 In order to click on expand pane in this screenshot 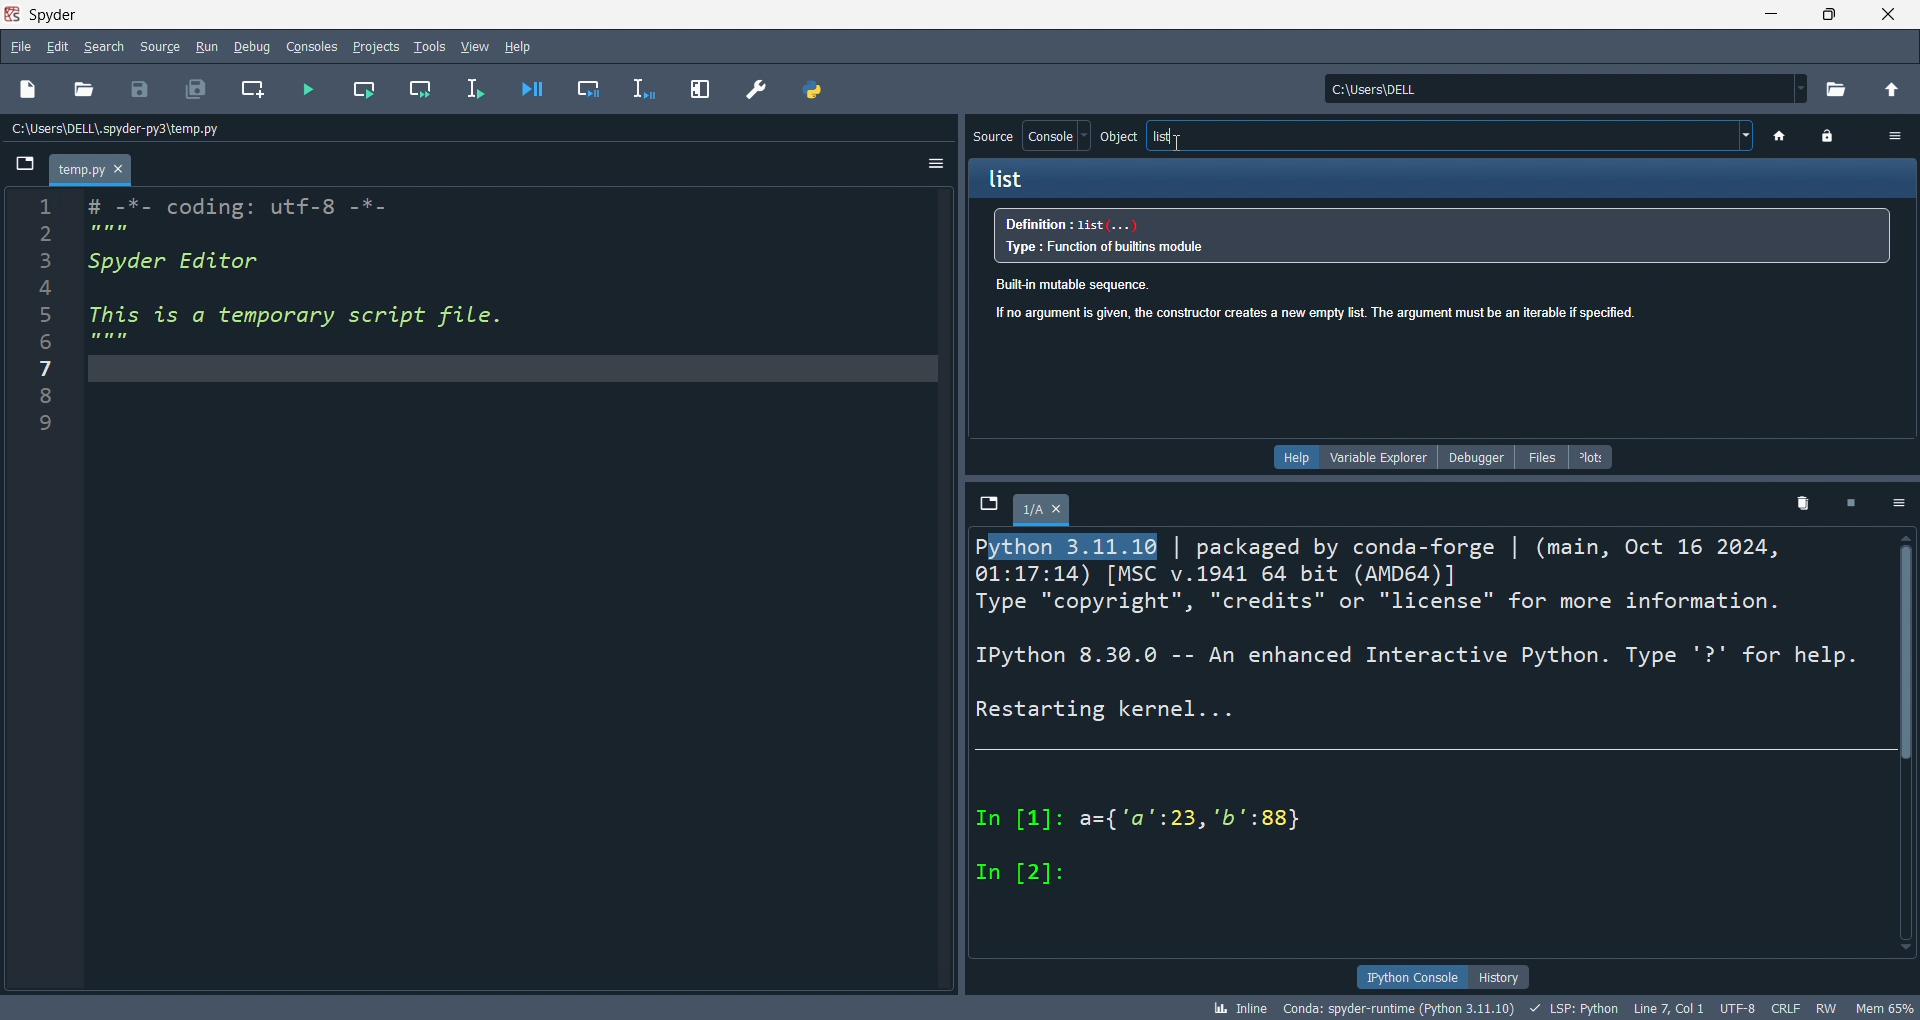, I will do `click(696, 87)`.